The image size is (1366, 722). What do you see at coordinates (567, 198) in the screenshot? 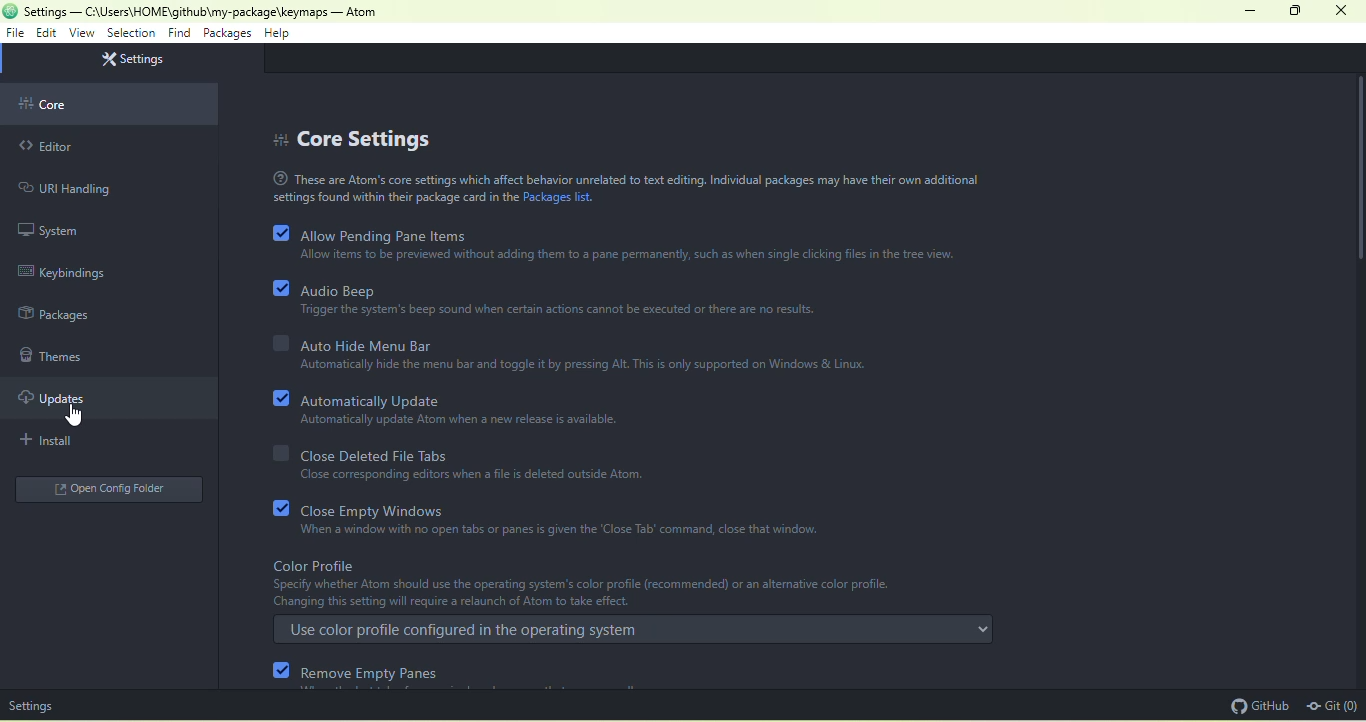
I see `Packages list` at bounding box center [567, 198].